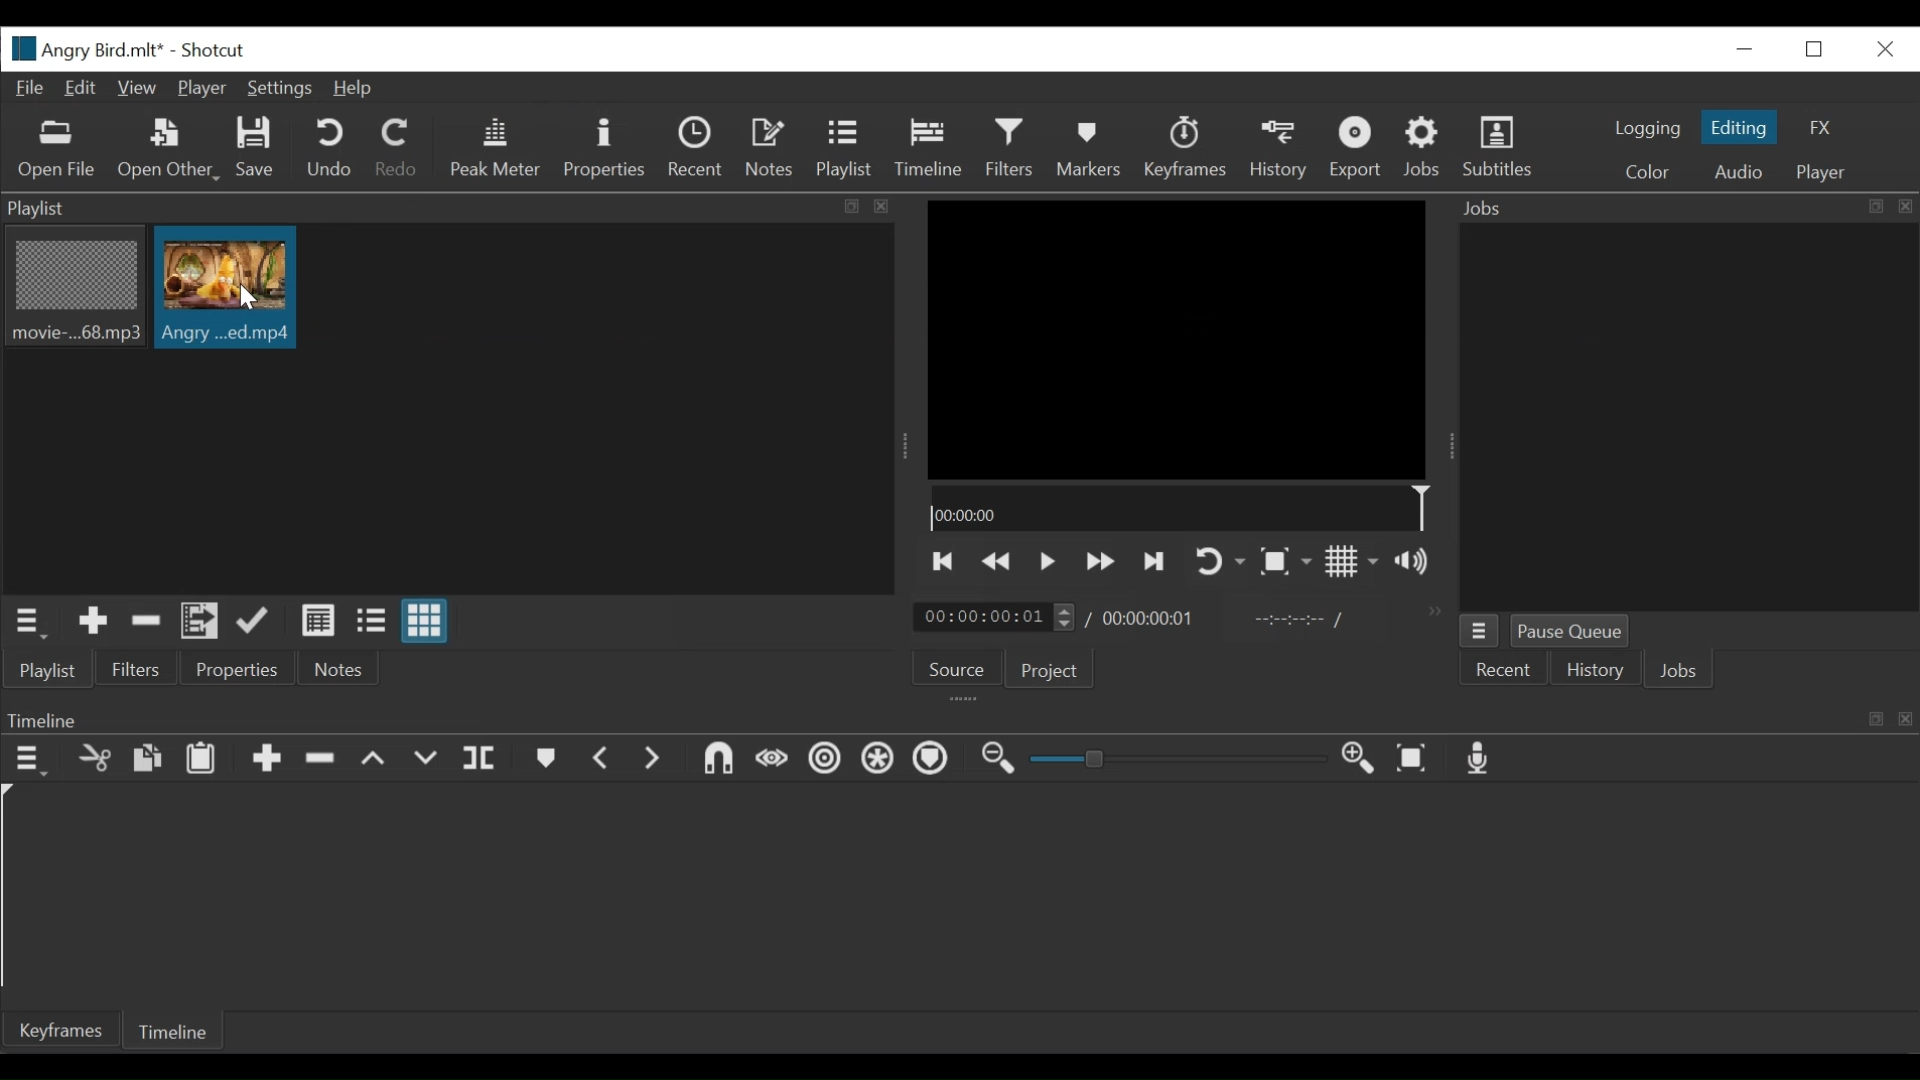 This screenshot has height=1080, width=1920. I want to click on Zoom timeline to fit, so click(1415, 759).